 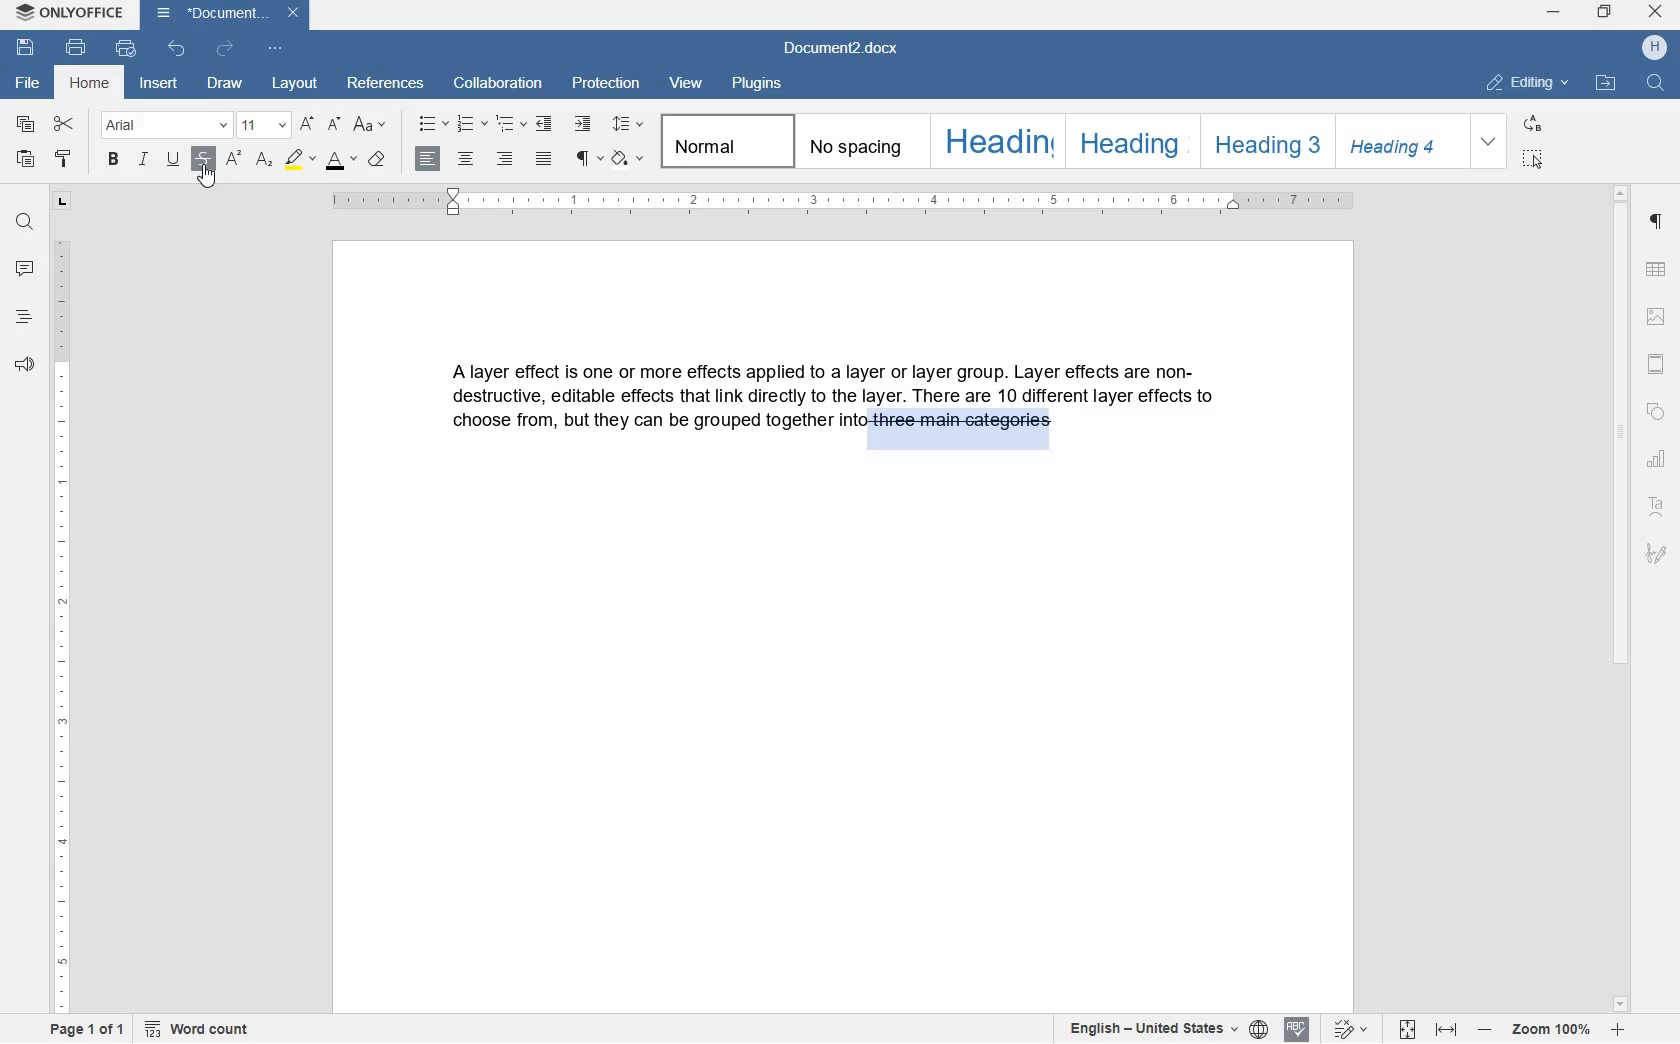 What do you see at coordinates (844, 51) in the screenshot?
I see `document2.docx` at bounding box center [844, 51].